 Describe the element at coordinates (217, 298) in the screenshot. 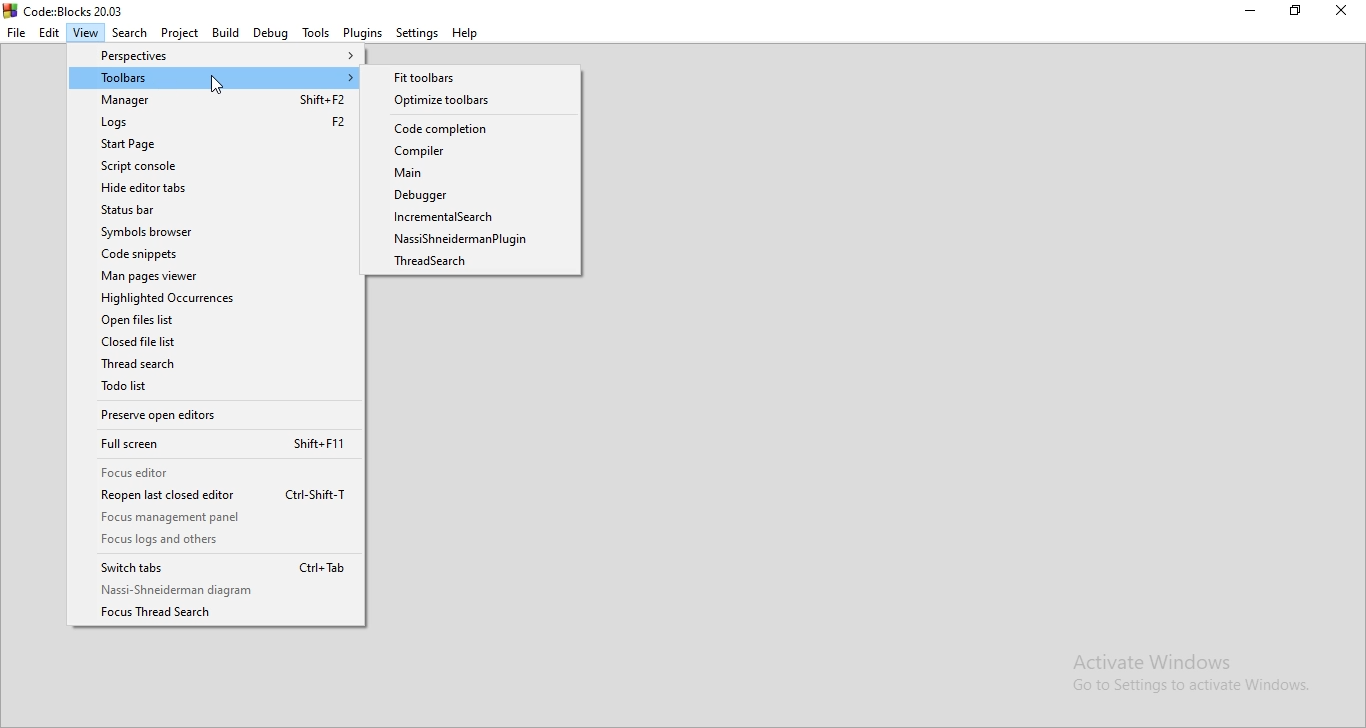

I see `Highlighted Occurences` at that location.